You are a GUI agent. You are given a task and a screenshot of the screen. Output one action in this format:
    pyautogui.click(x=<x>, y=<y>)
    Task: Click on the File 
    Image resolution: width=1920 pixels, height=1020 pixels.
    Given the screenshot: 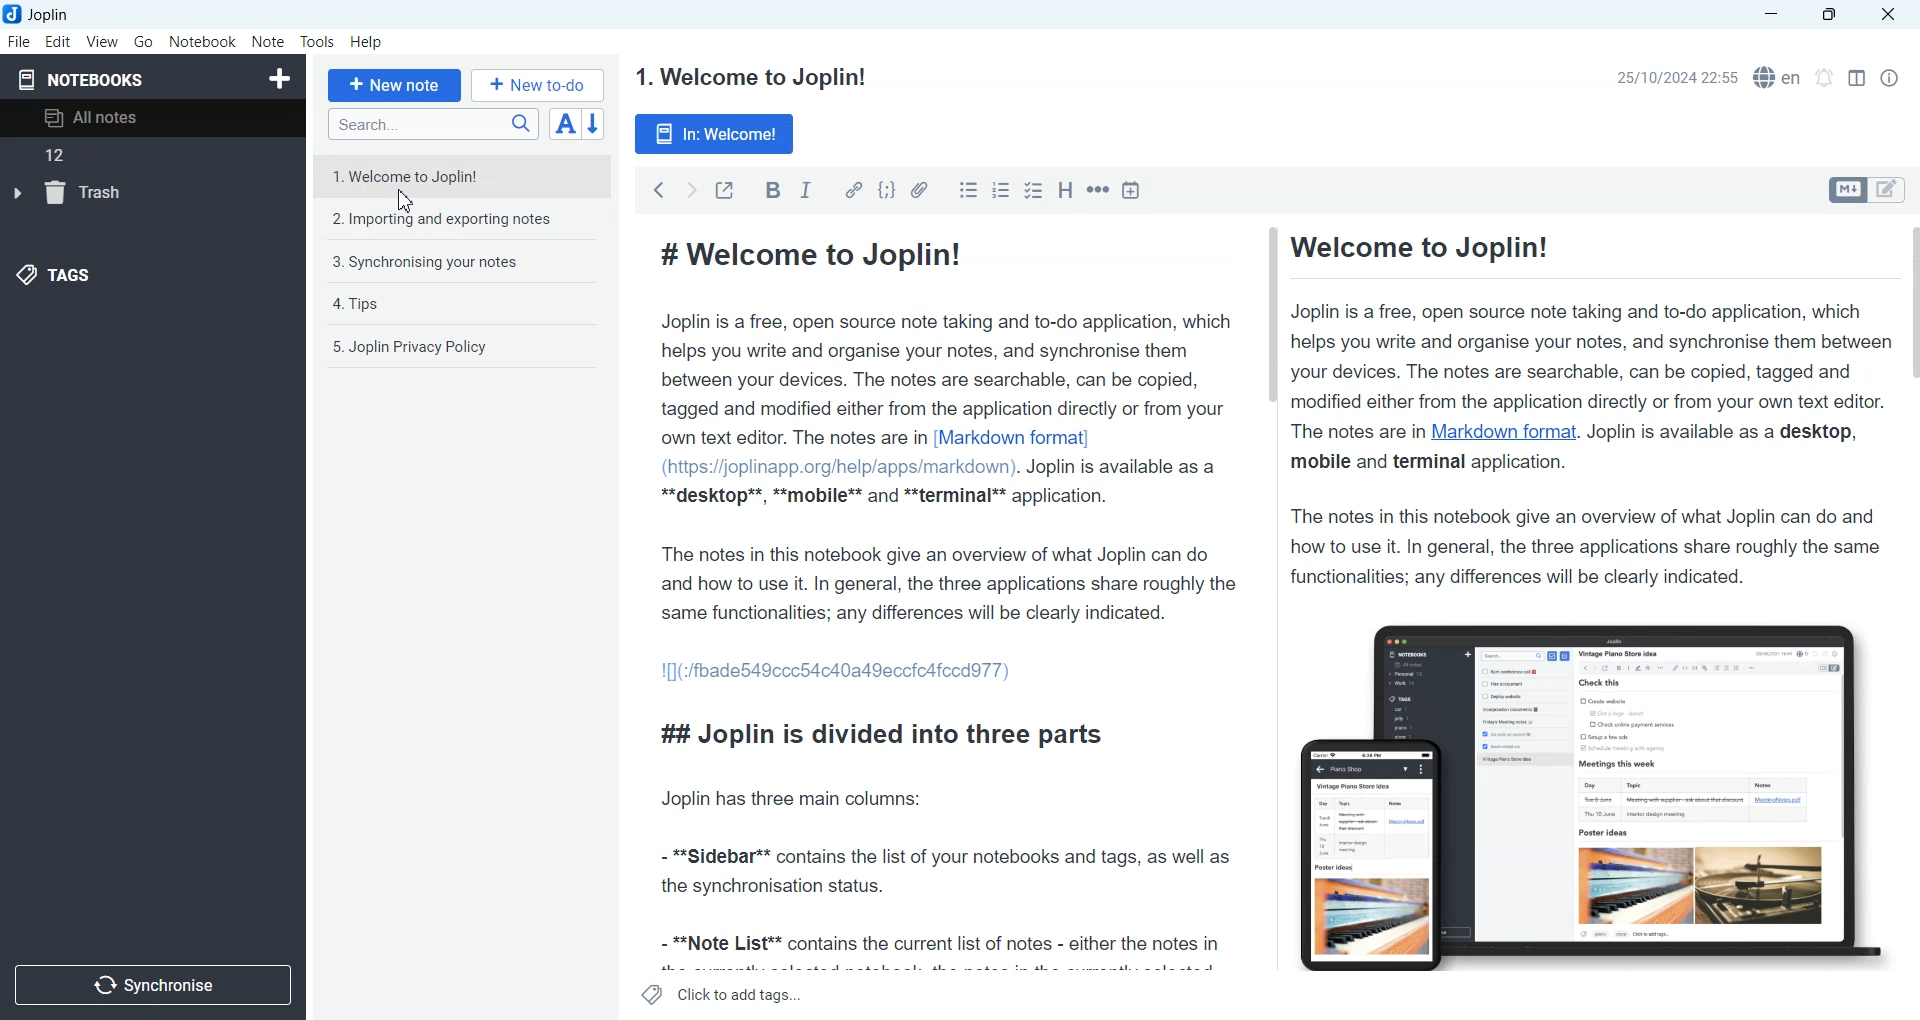 What is the action you would take?
    pyautogui.click(x=18, y=41)
    